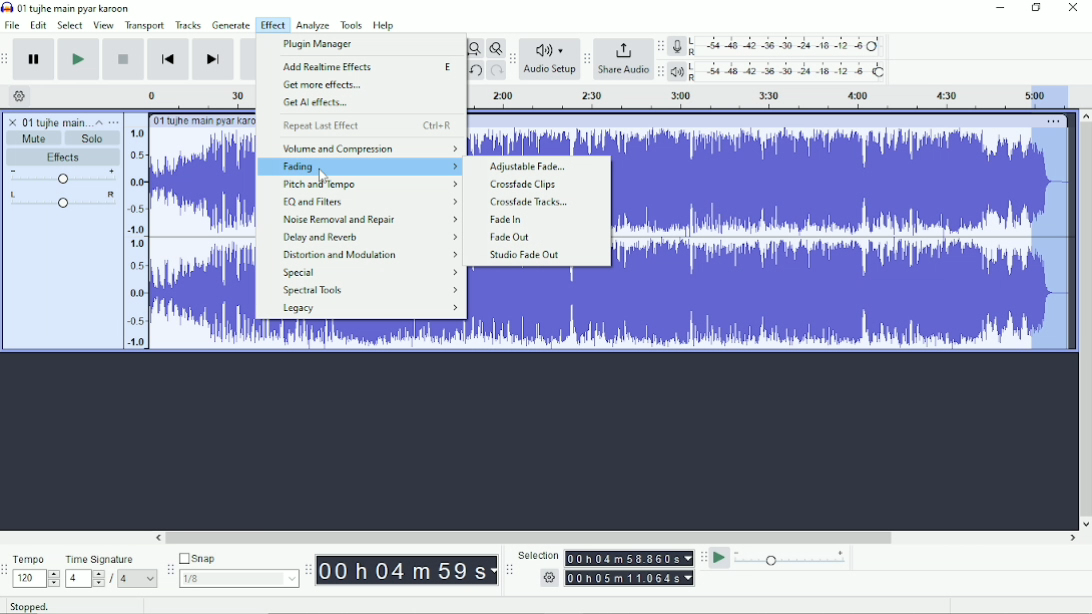 The image size is (1092, 614). What do you see at coordinates (662, 71) in the screenshot?
I see `Audacity playback meter toolbar` at bounding box center [662, 71].